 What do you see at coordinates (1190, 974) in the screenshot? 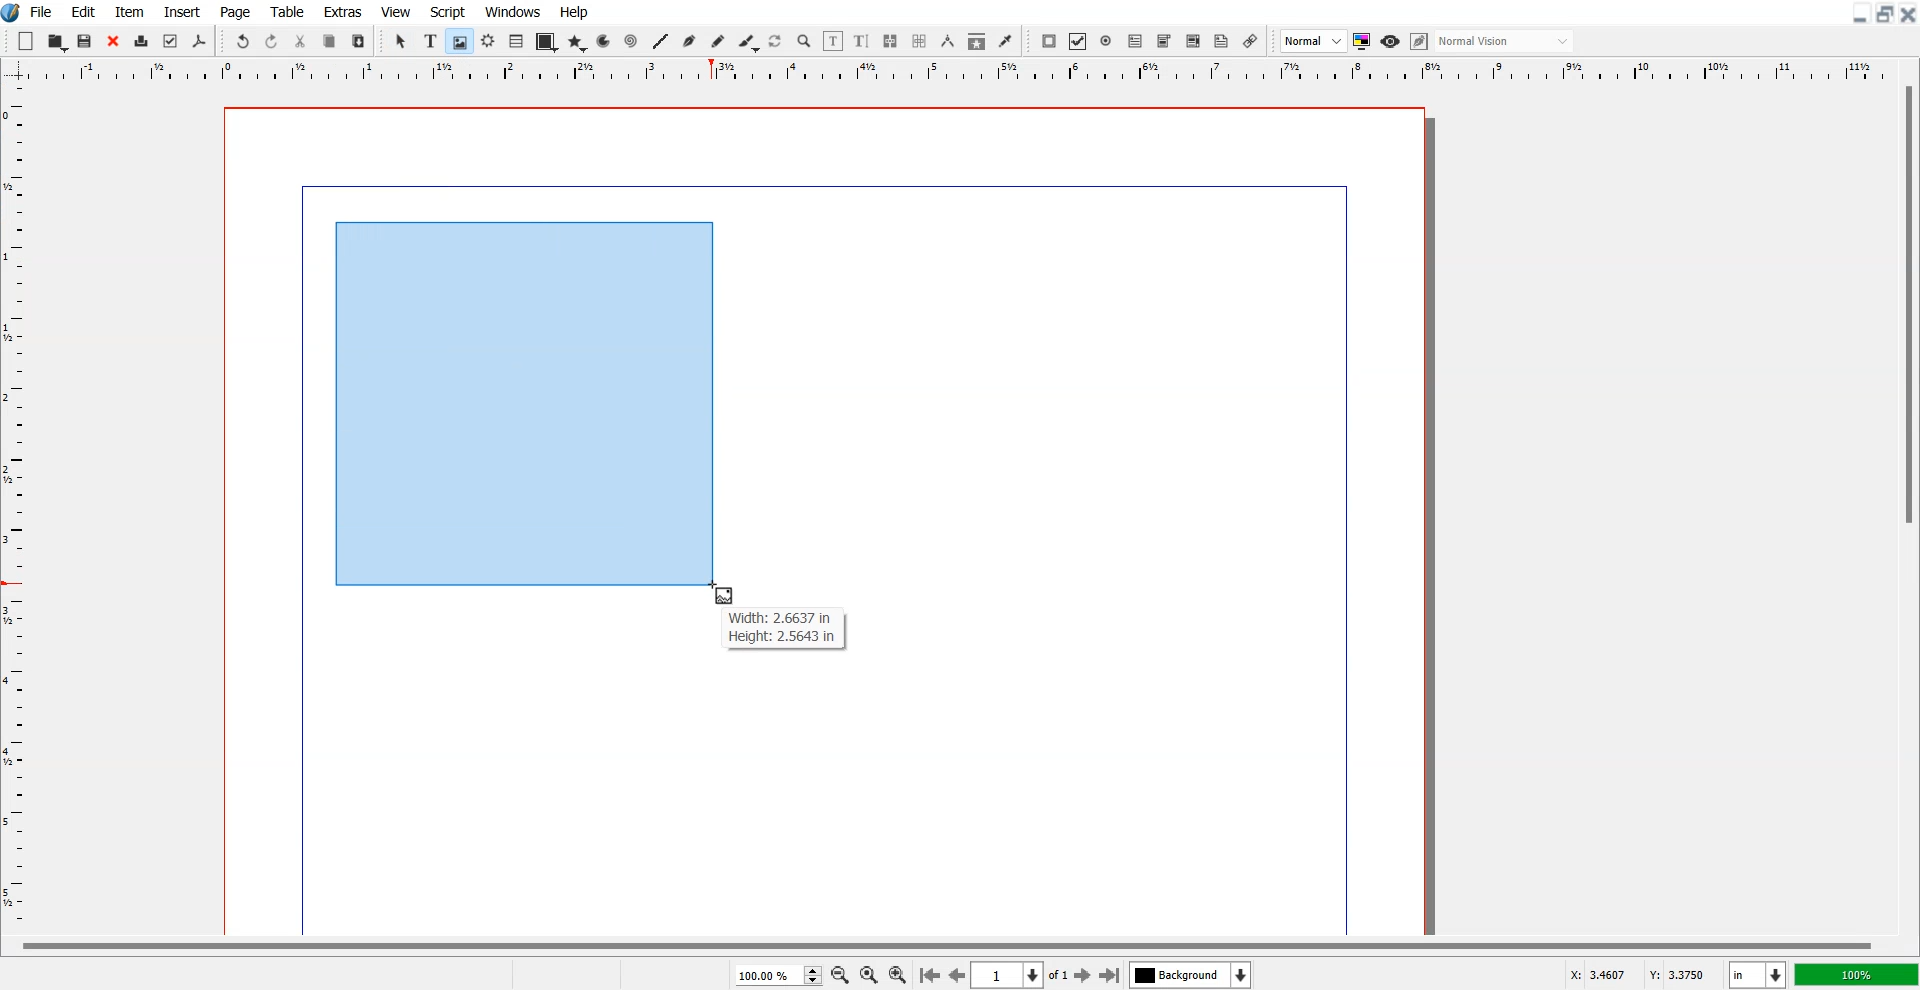
I see `Select the current layer` at bounding box center [1190, 974].